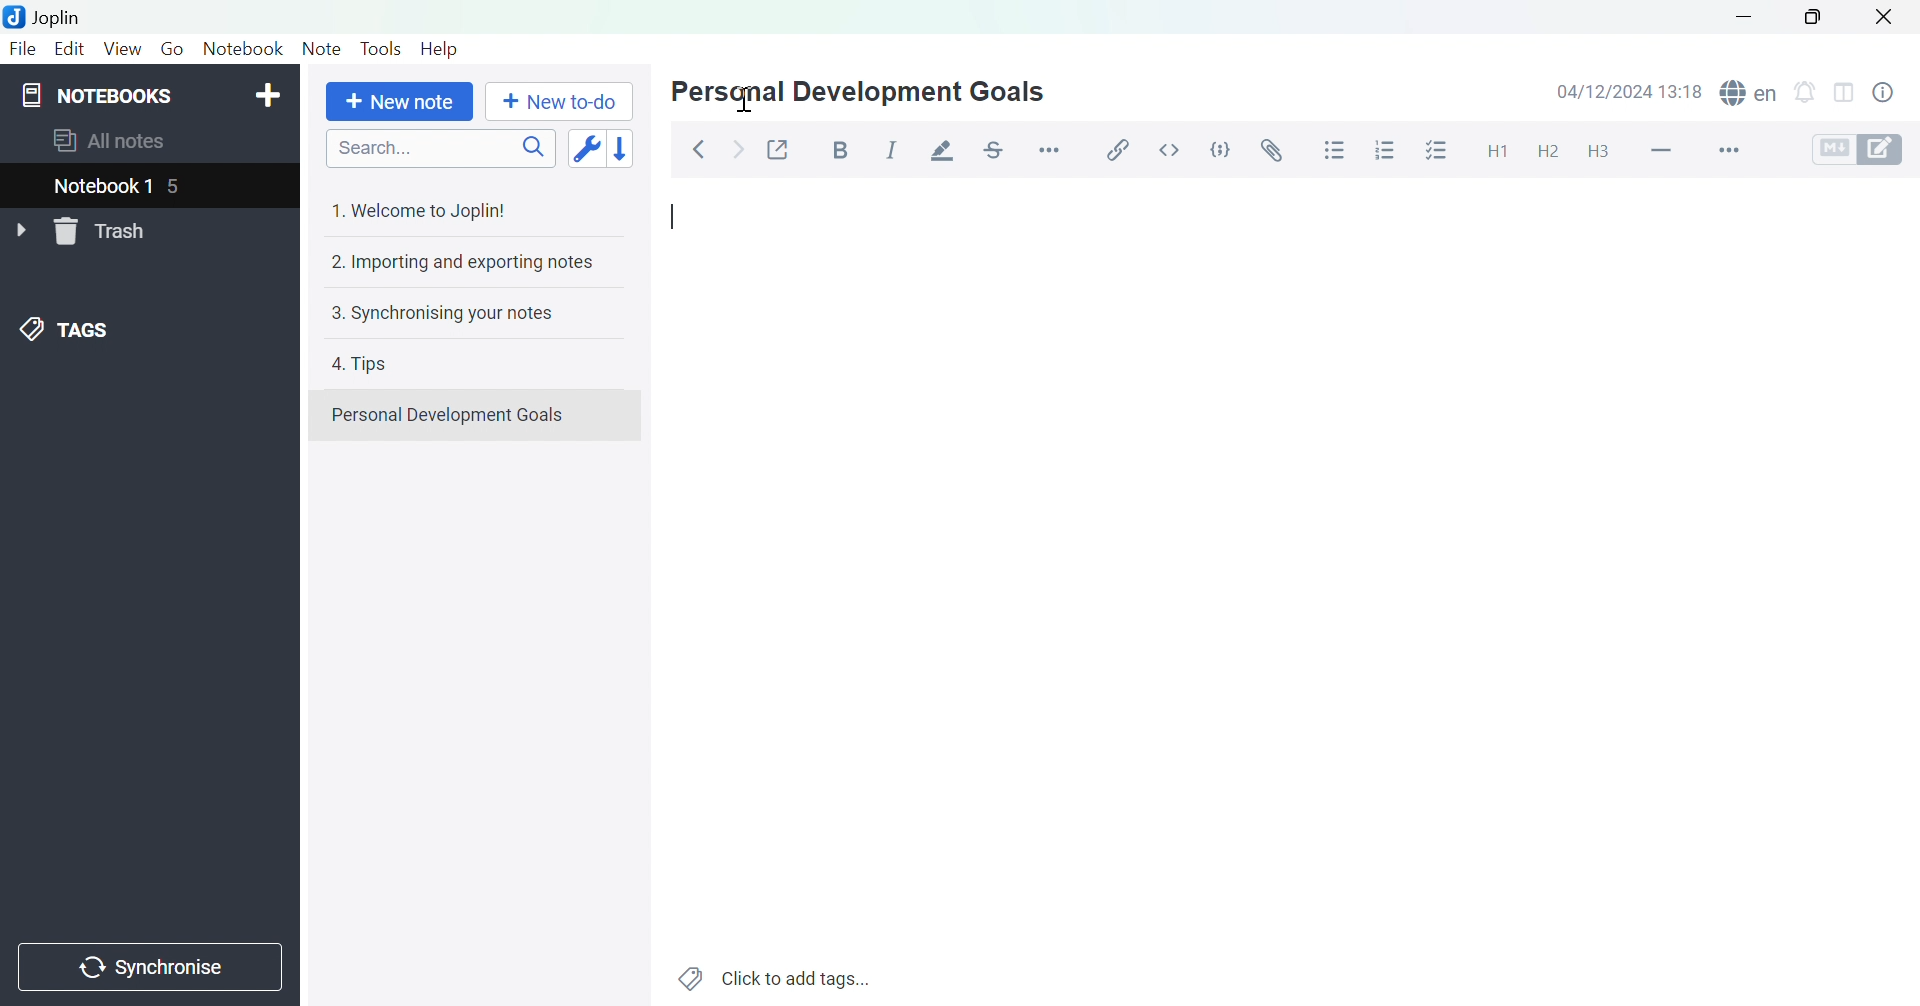 Image resolution: width=1920 pixels, height=1006 pixels. What do you see at coordinates (183, 186) in the screenshot?
I see `5` at bounding box center [183, 186].